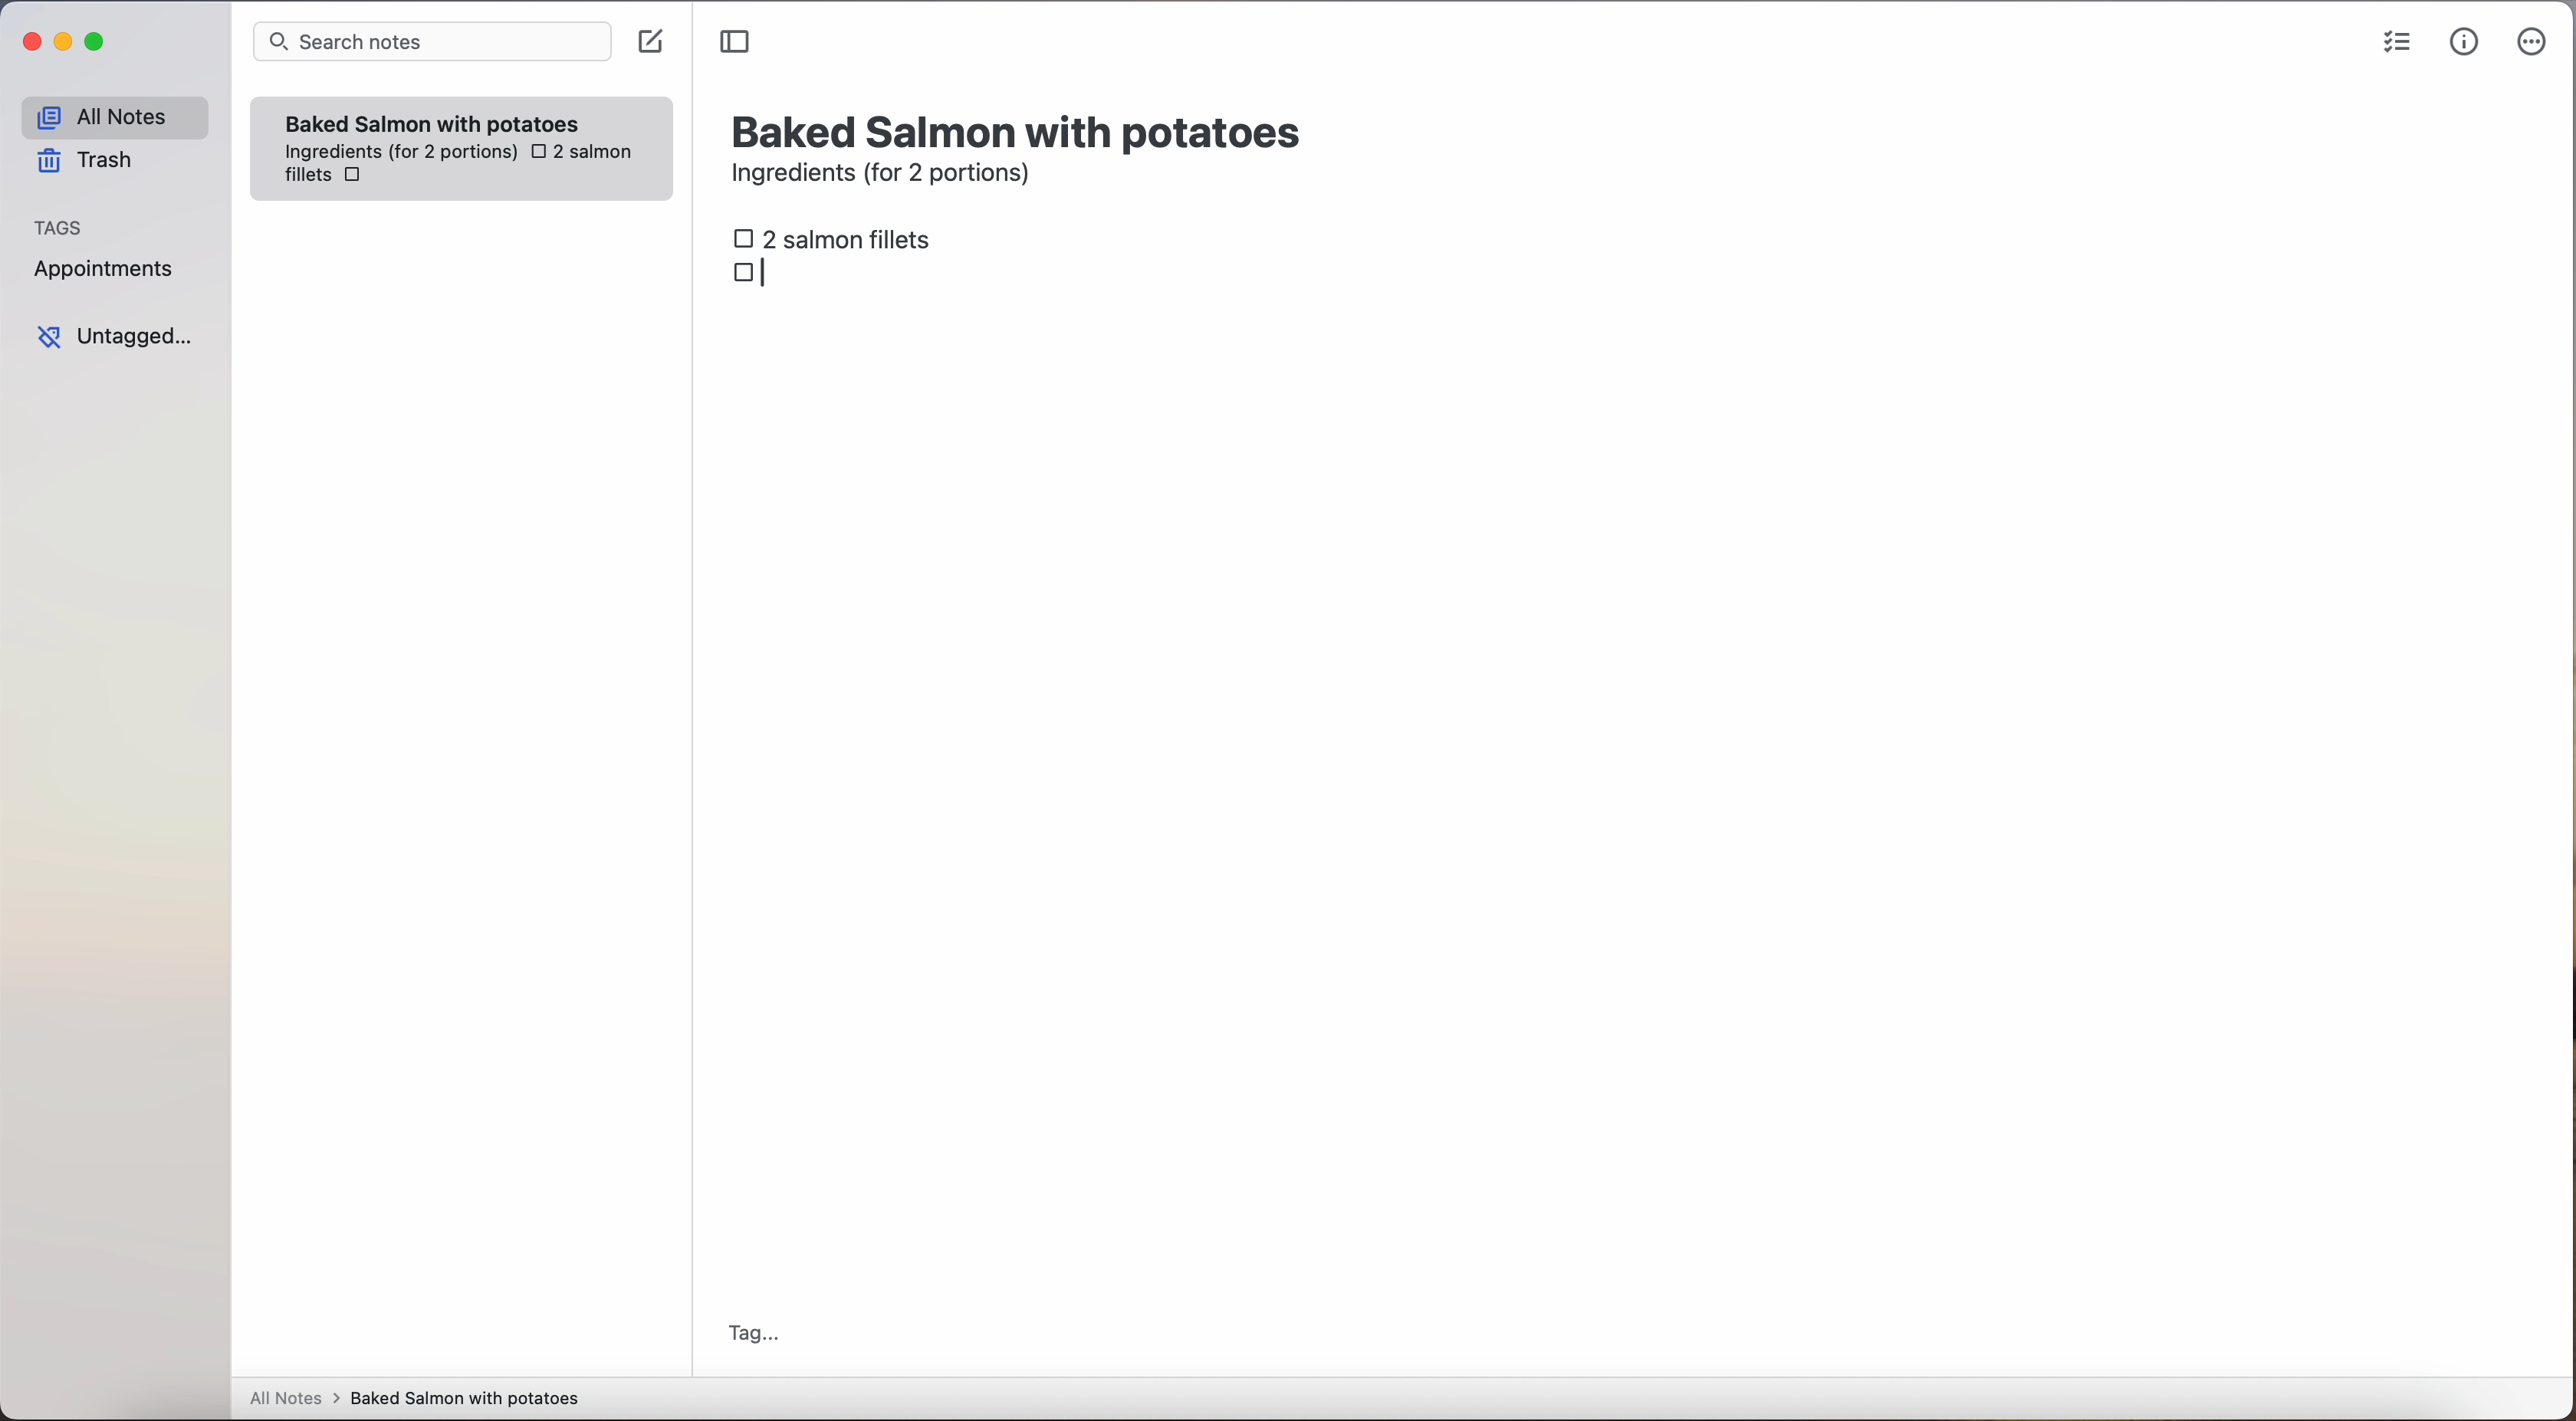 The height and width of the screenshot is (1421, 2576). What do you see at coordinates (649, 42) in the screenshot?
I see `create note` at bounding box center [649, 42].